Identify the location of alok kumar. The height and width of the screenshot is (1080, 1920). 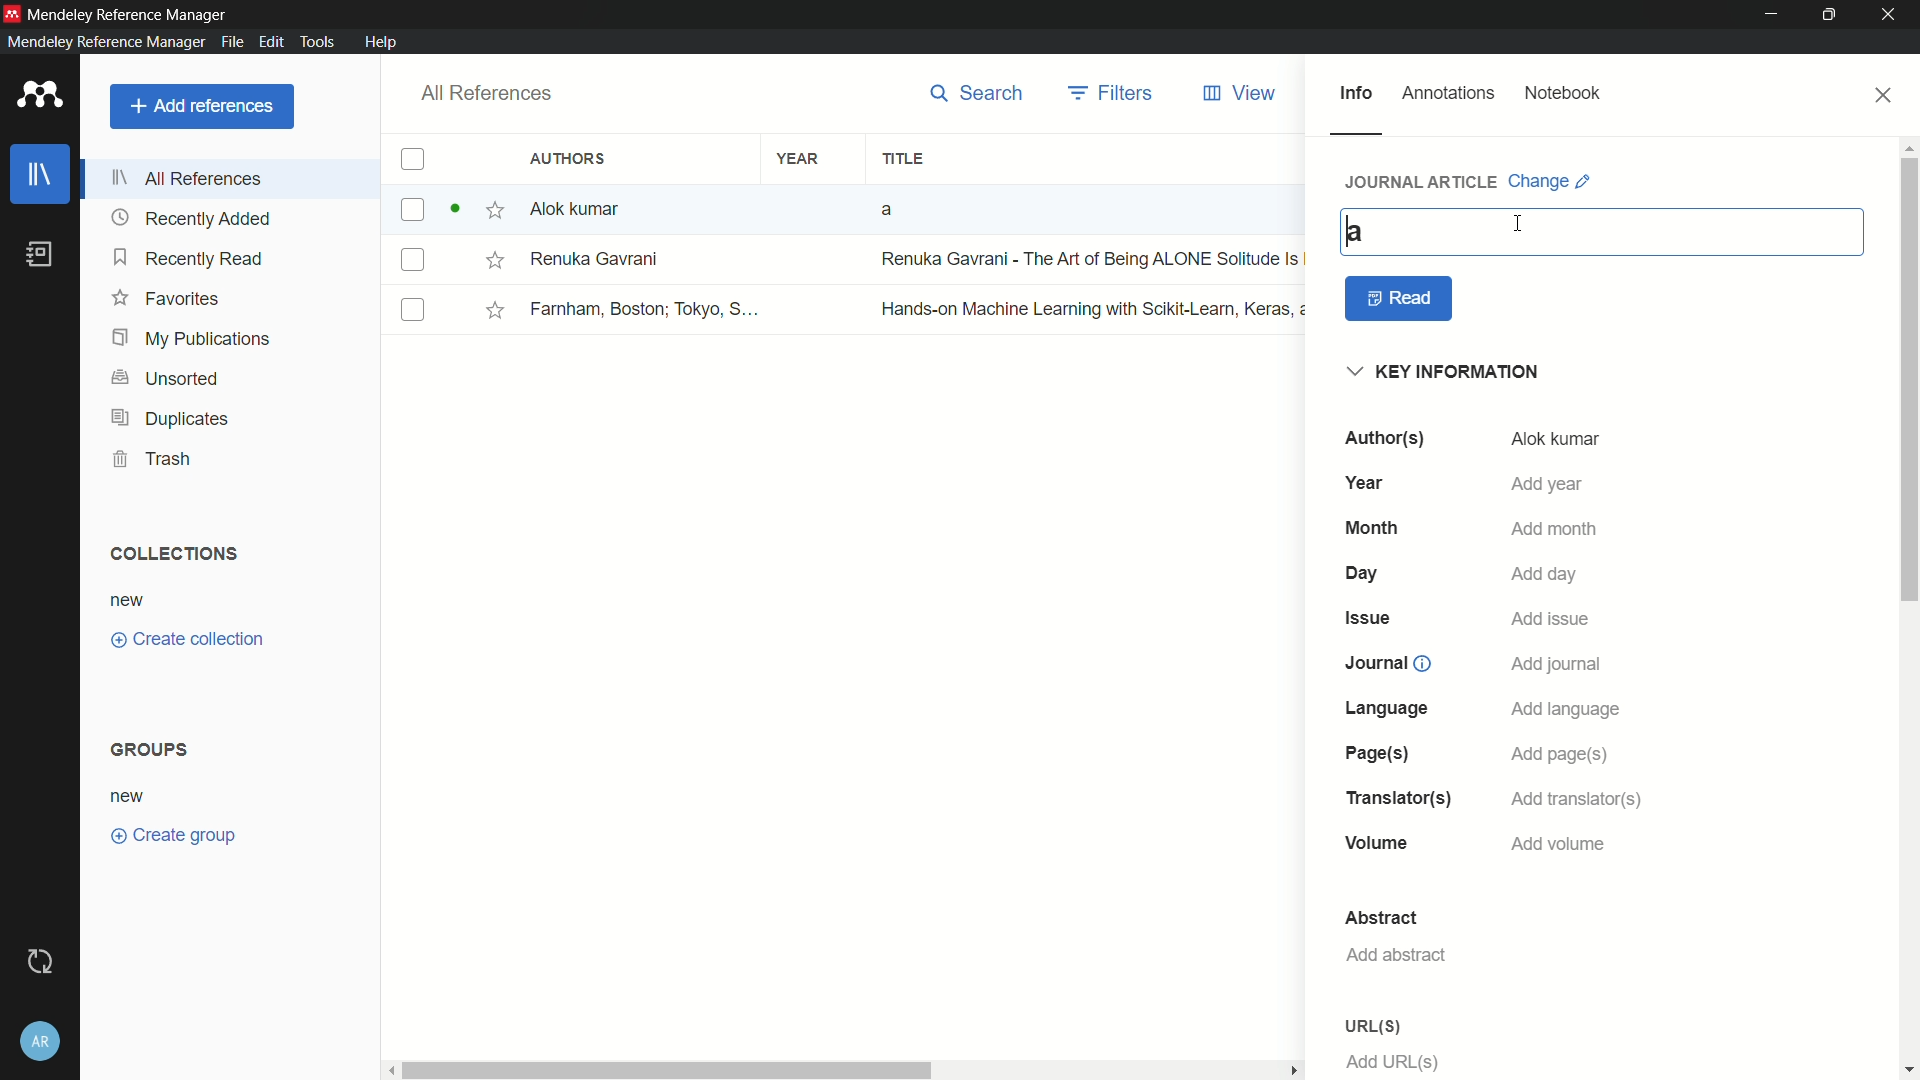
(1555, 440).